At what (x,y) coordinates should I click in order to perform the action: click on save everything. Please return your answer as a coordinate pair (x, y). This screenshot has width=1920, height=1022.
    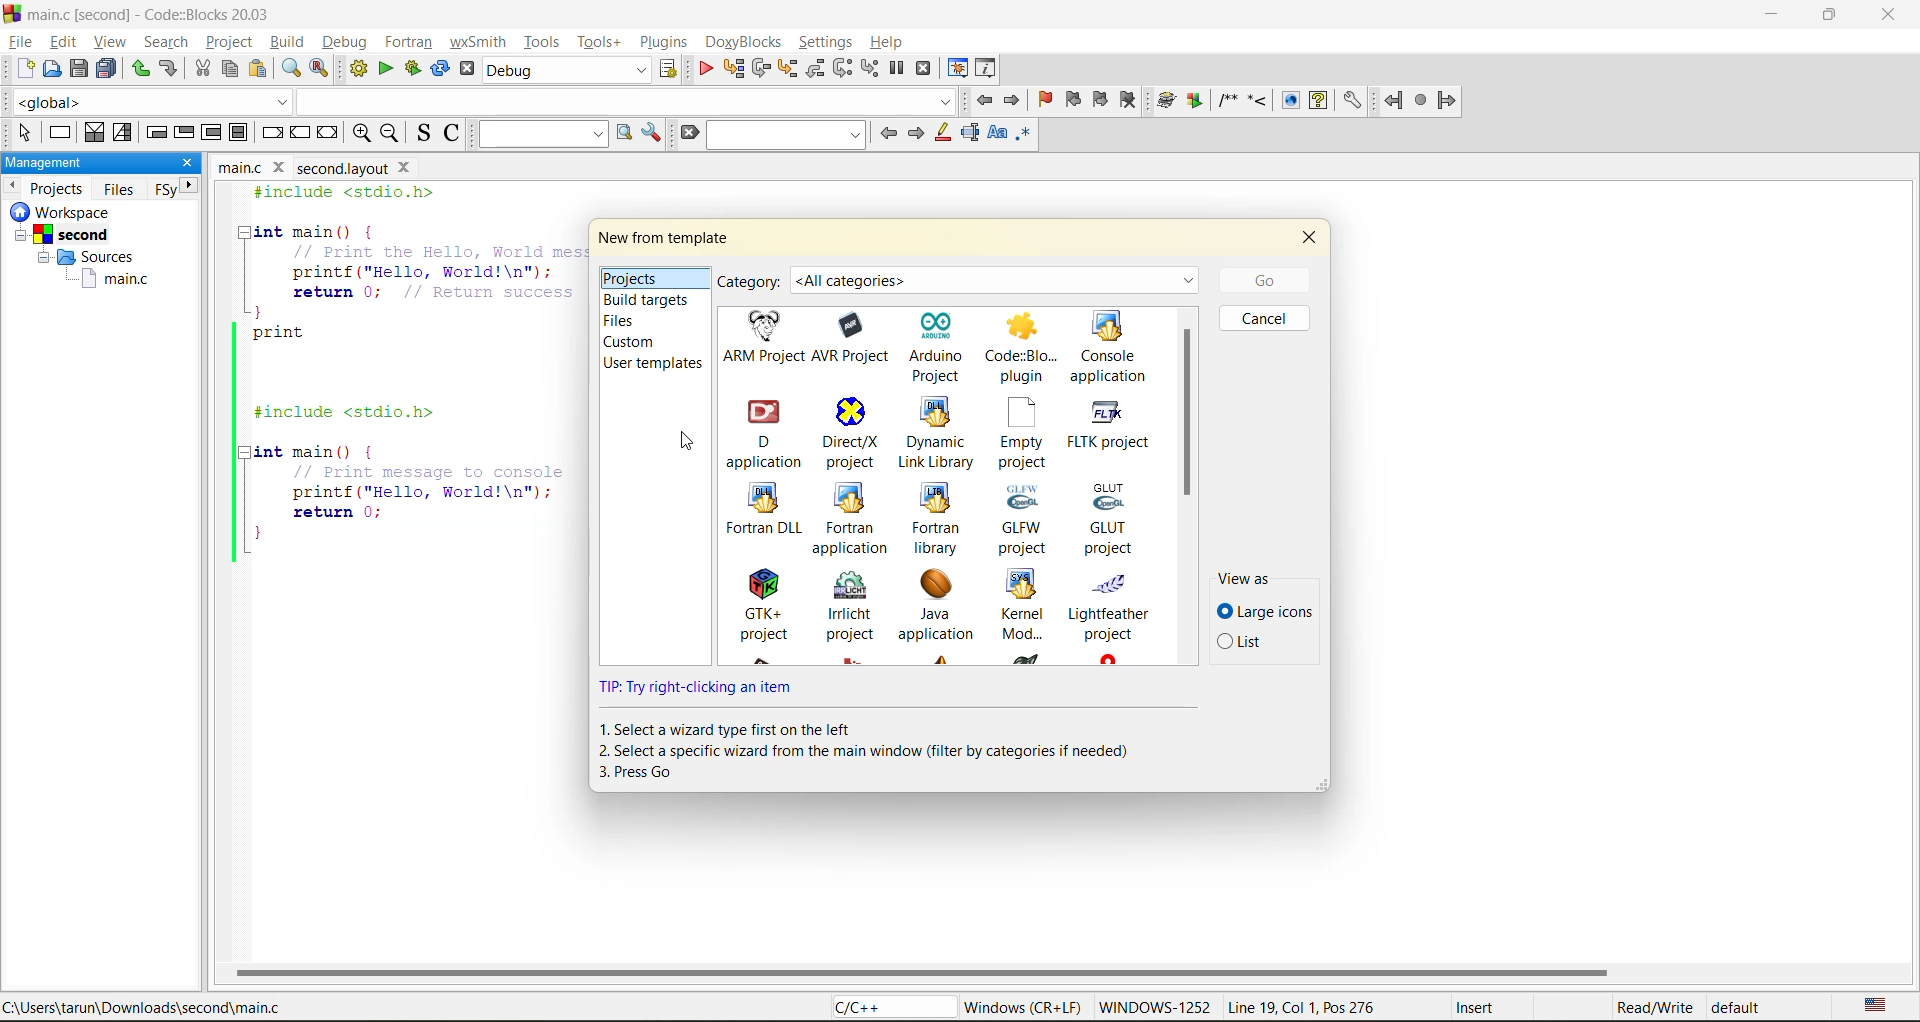
    Looking at the image, I should click on (106, 69).